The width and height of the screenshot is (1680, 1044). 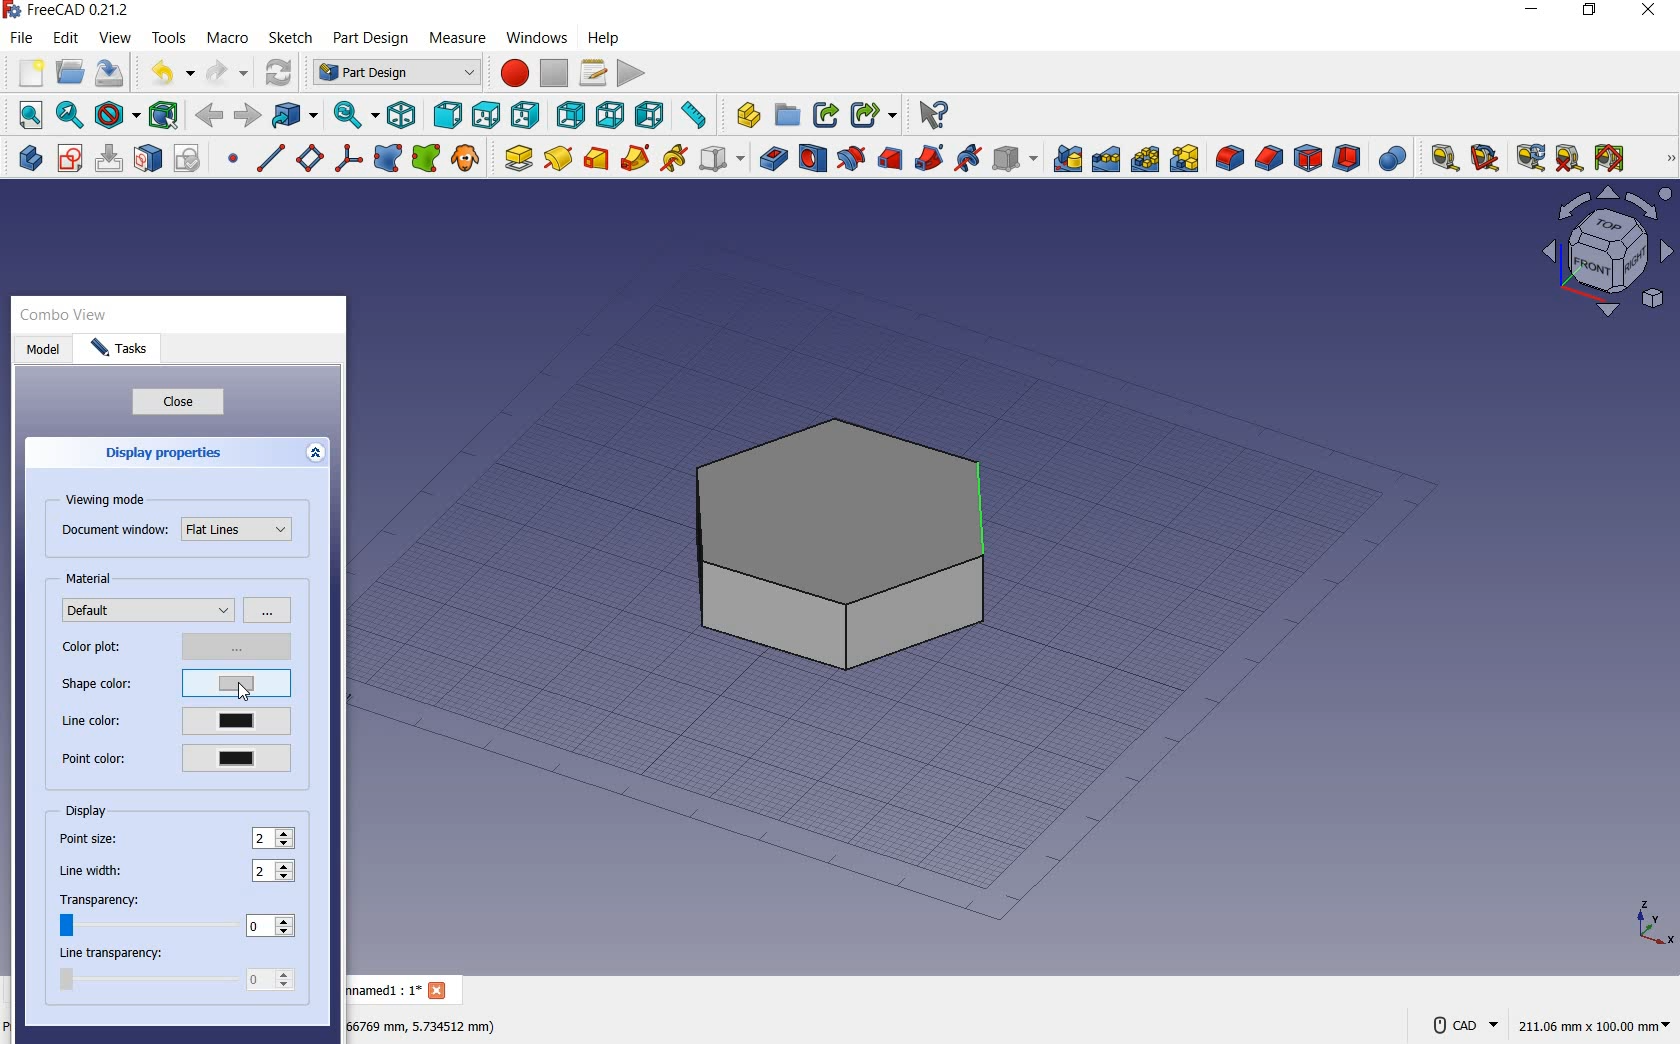 I want to click on line width: 2, so click(x=273, y=870).